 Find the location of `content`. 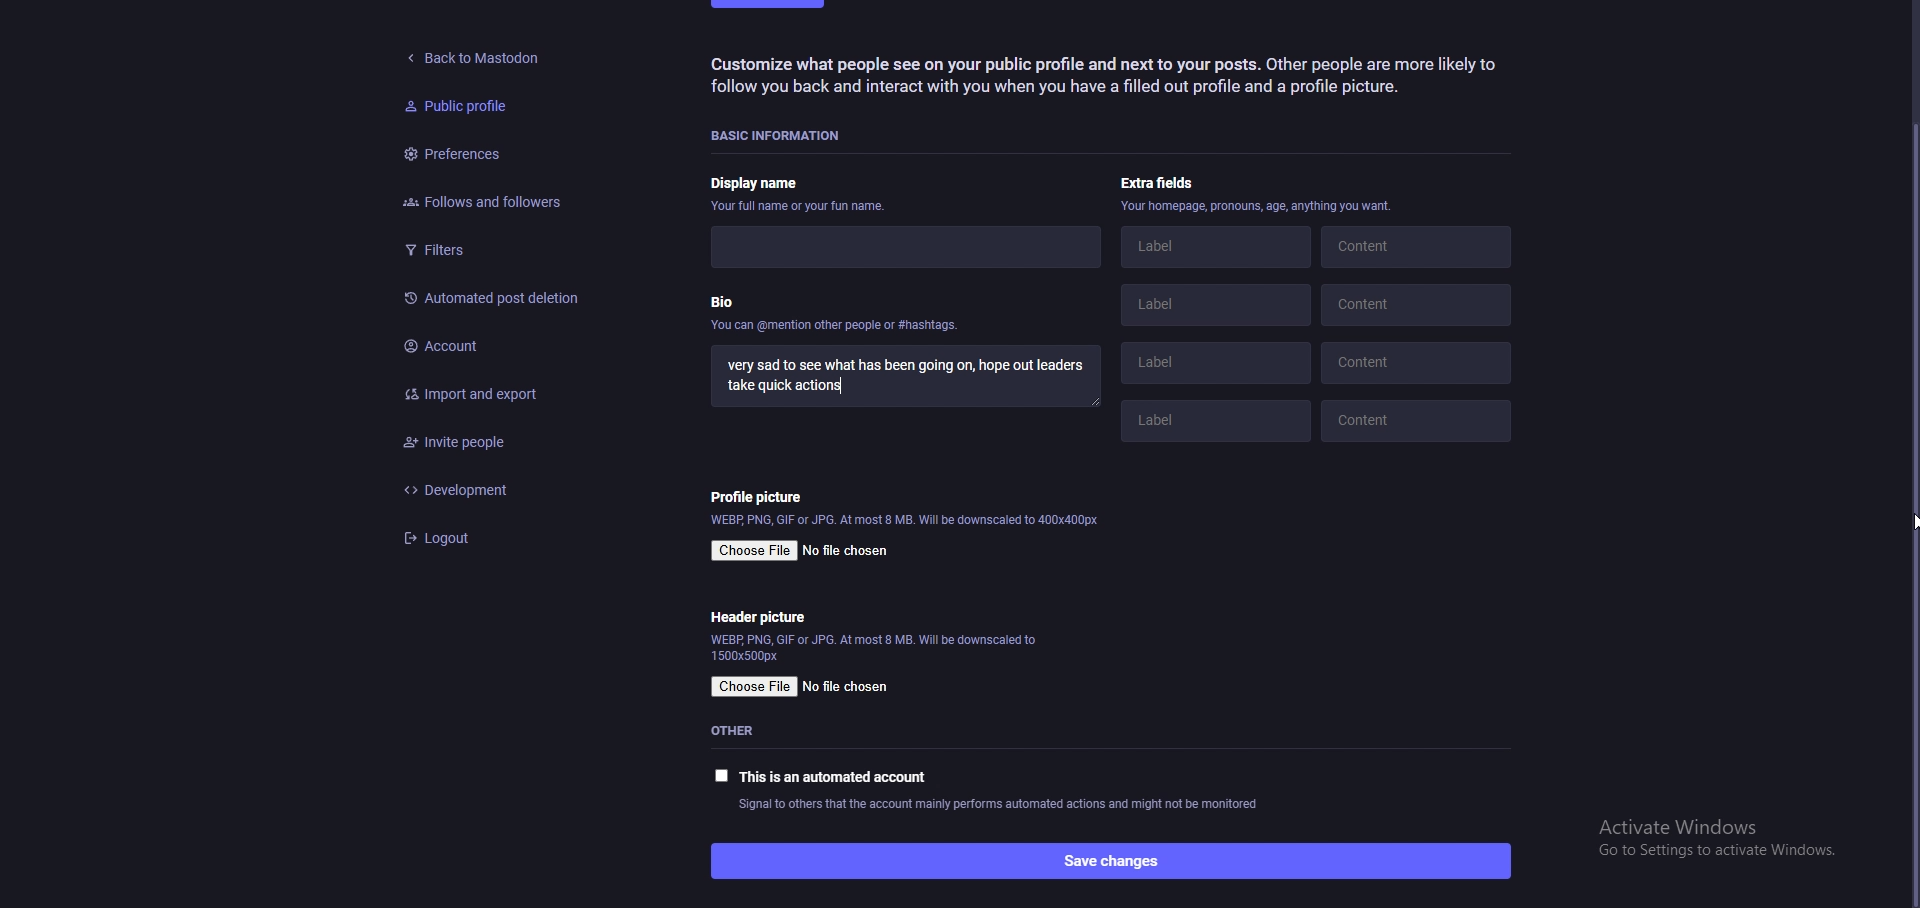

content is located at coordinates (1420, 361).